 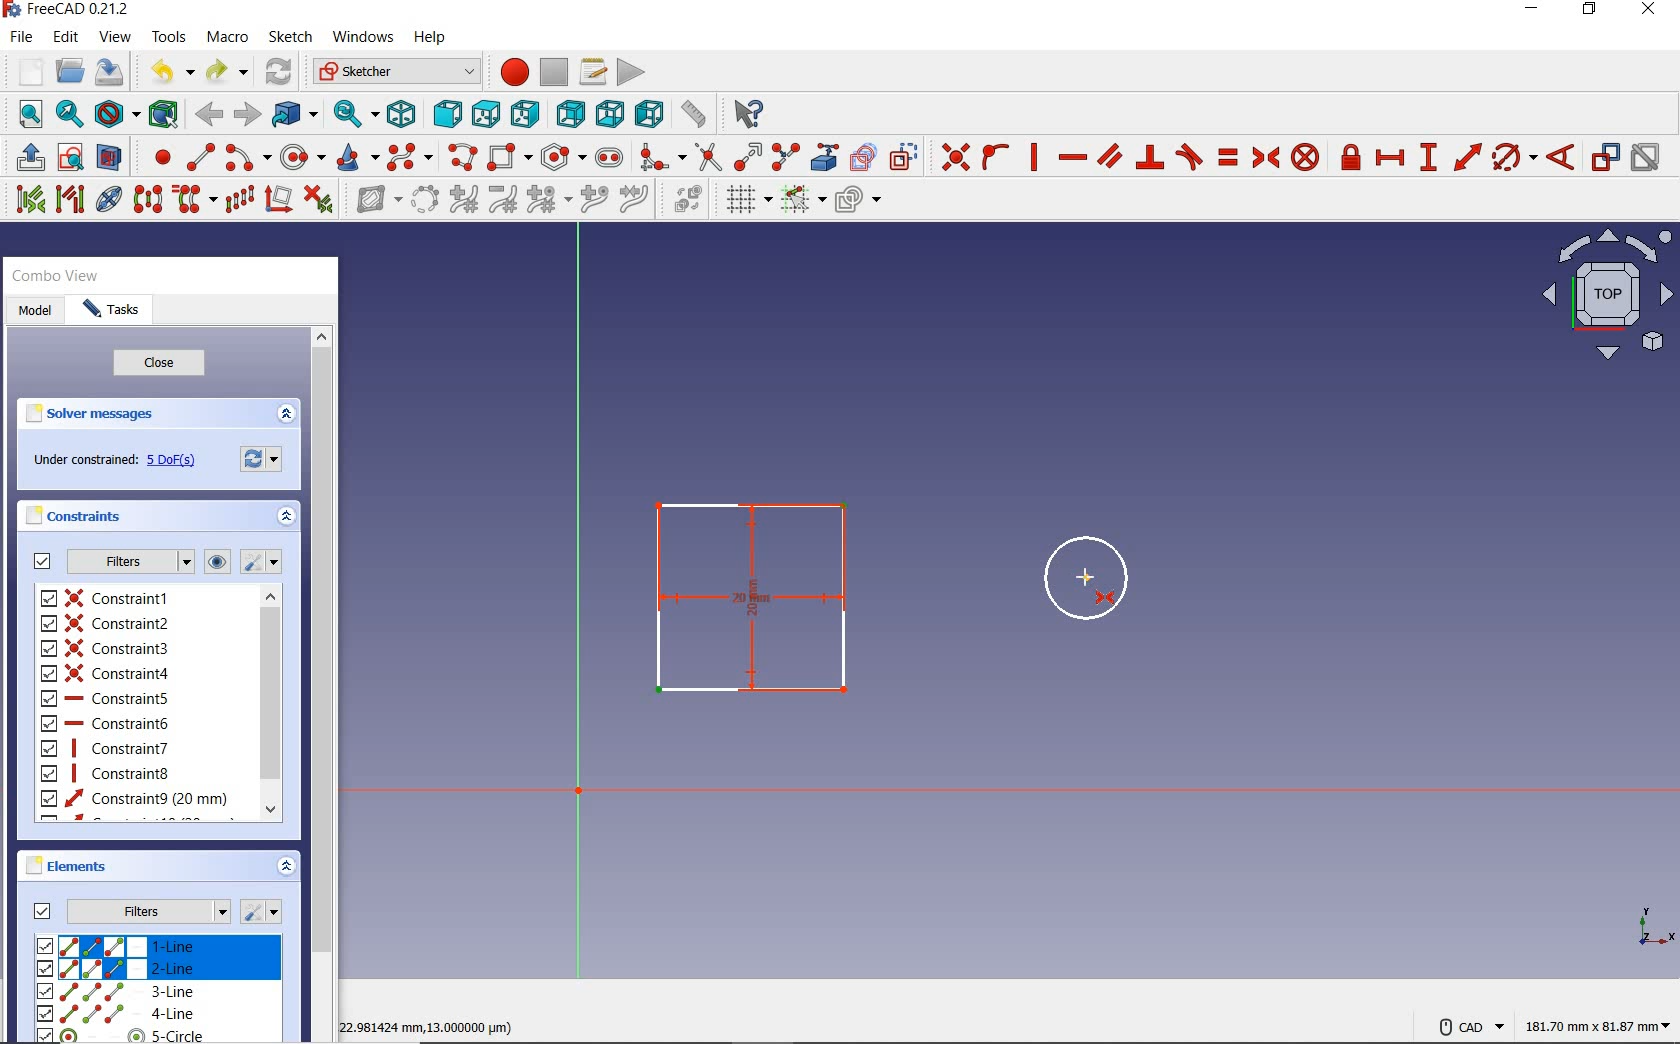 What do you see at coordinates (115, 309) in the screenshot?
I see `tasks` at bounding box center [115, 309].